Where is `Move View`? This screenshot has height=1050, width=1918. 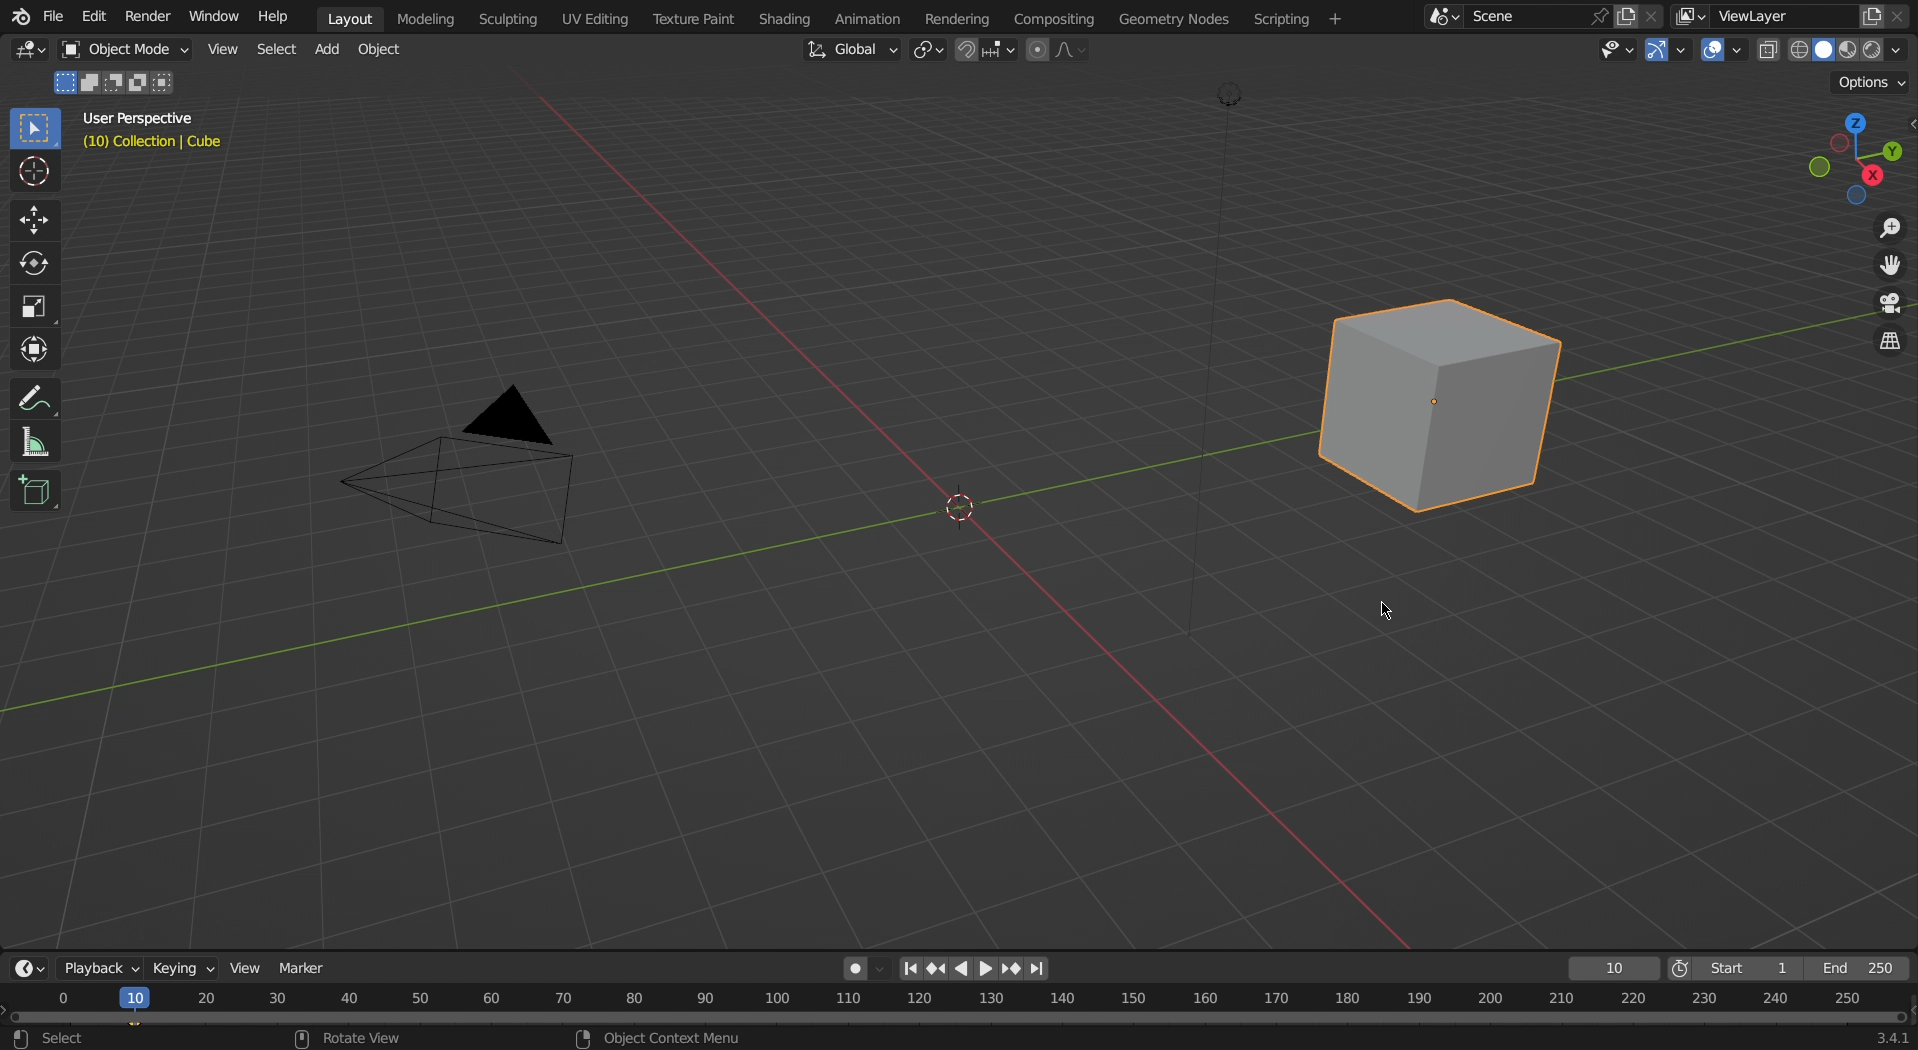
Move View is located at coordinates (1882, 270).